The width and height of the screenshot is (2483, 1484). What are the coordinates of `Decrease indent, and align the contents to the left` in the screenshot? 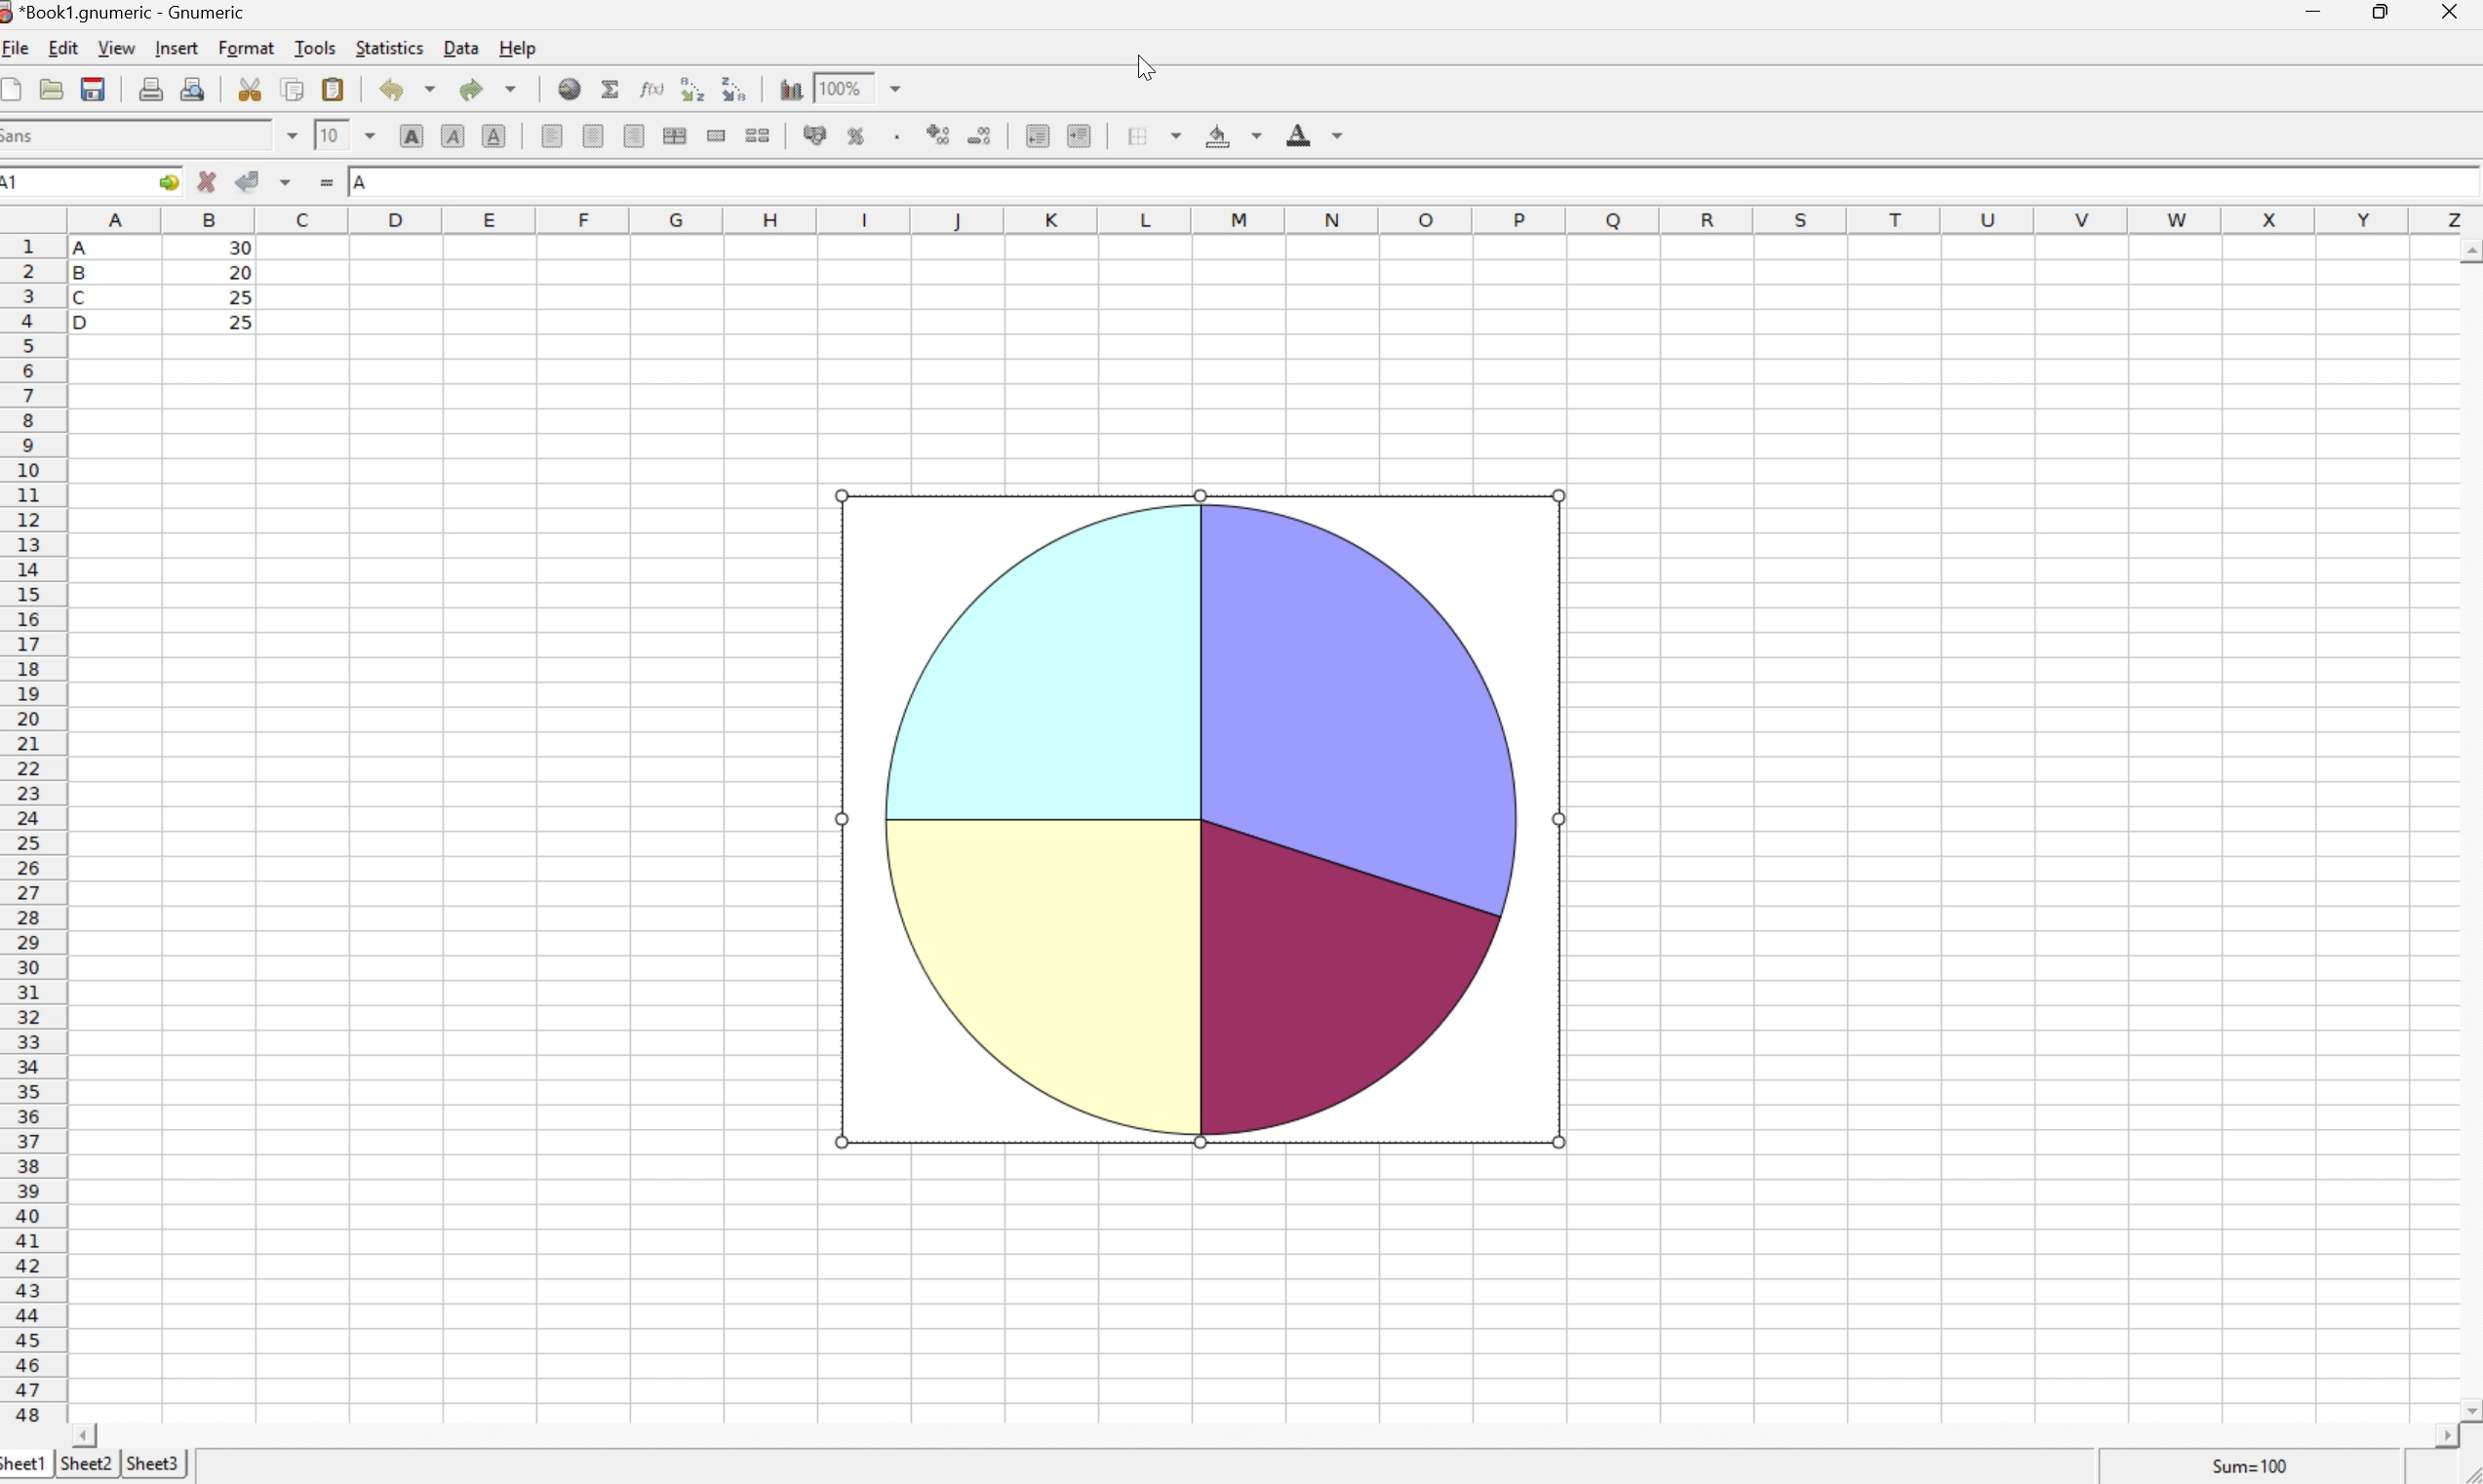 It's located at (1037, 137).